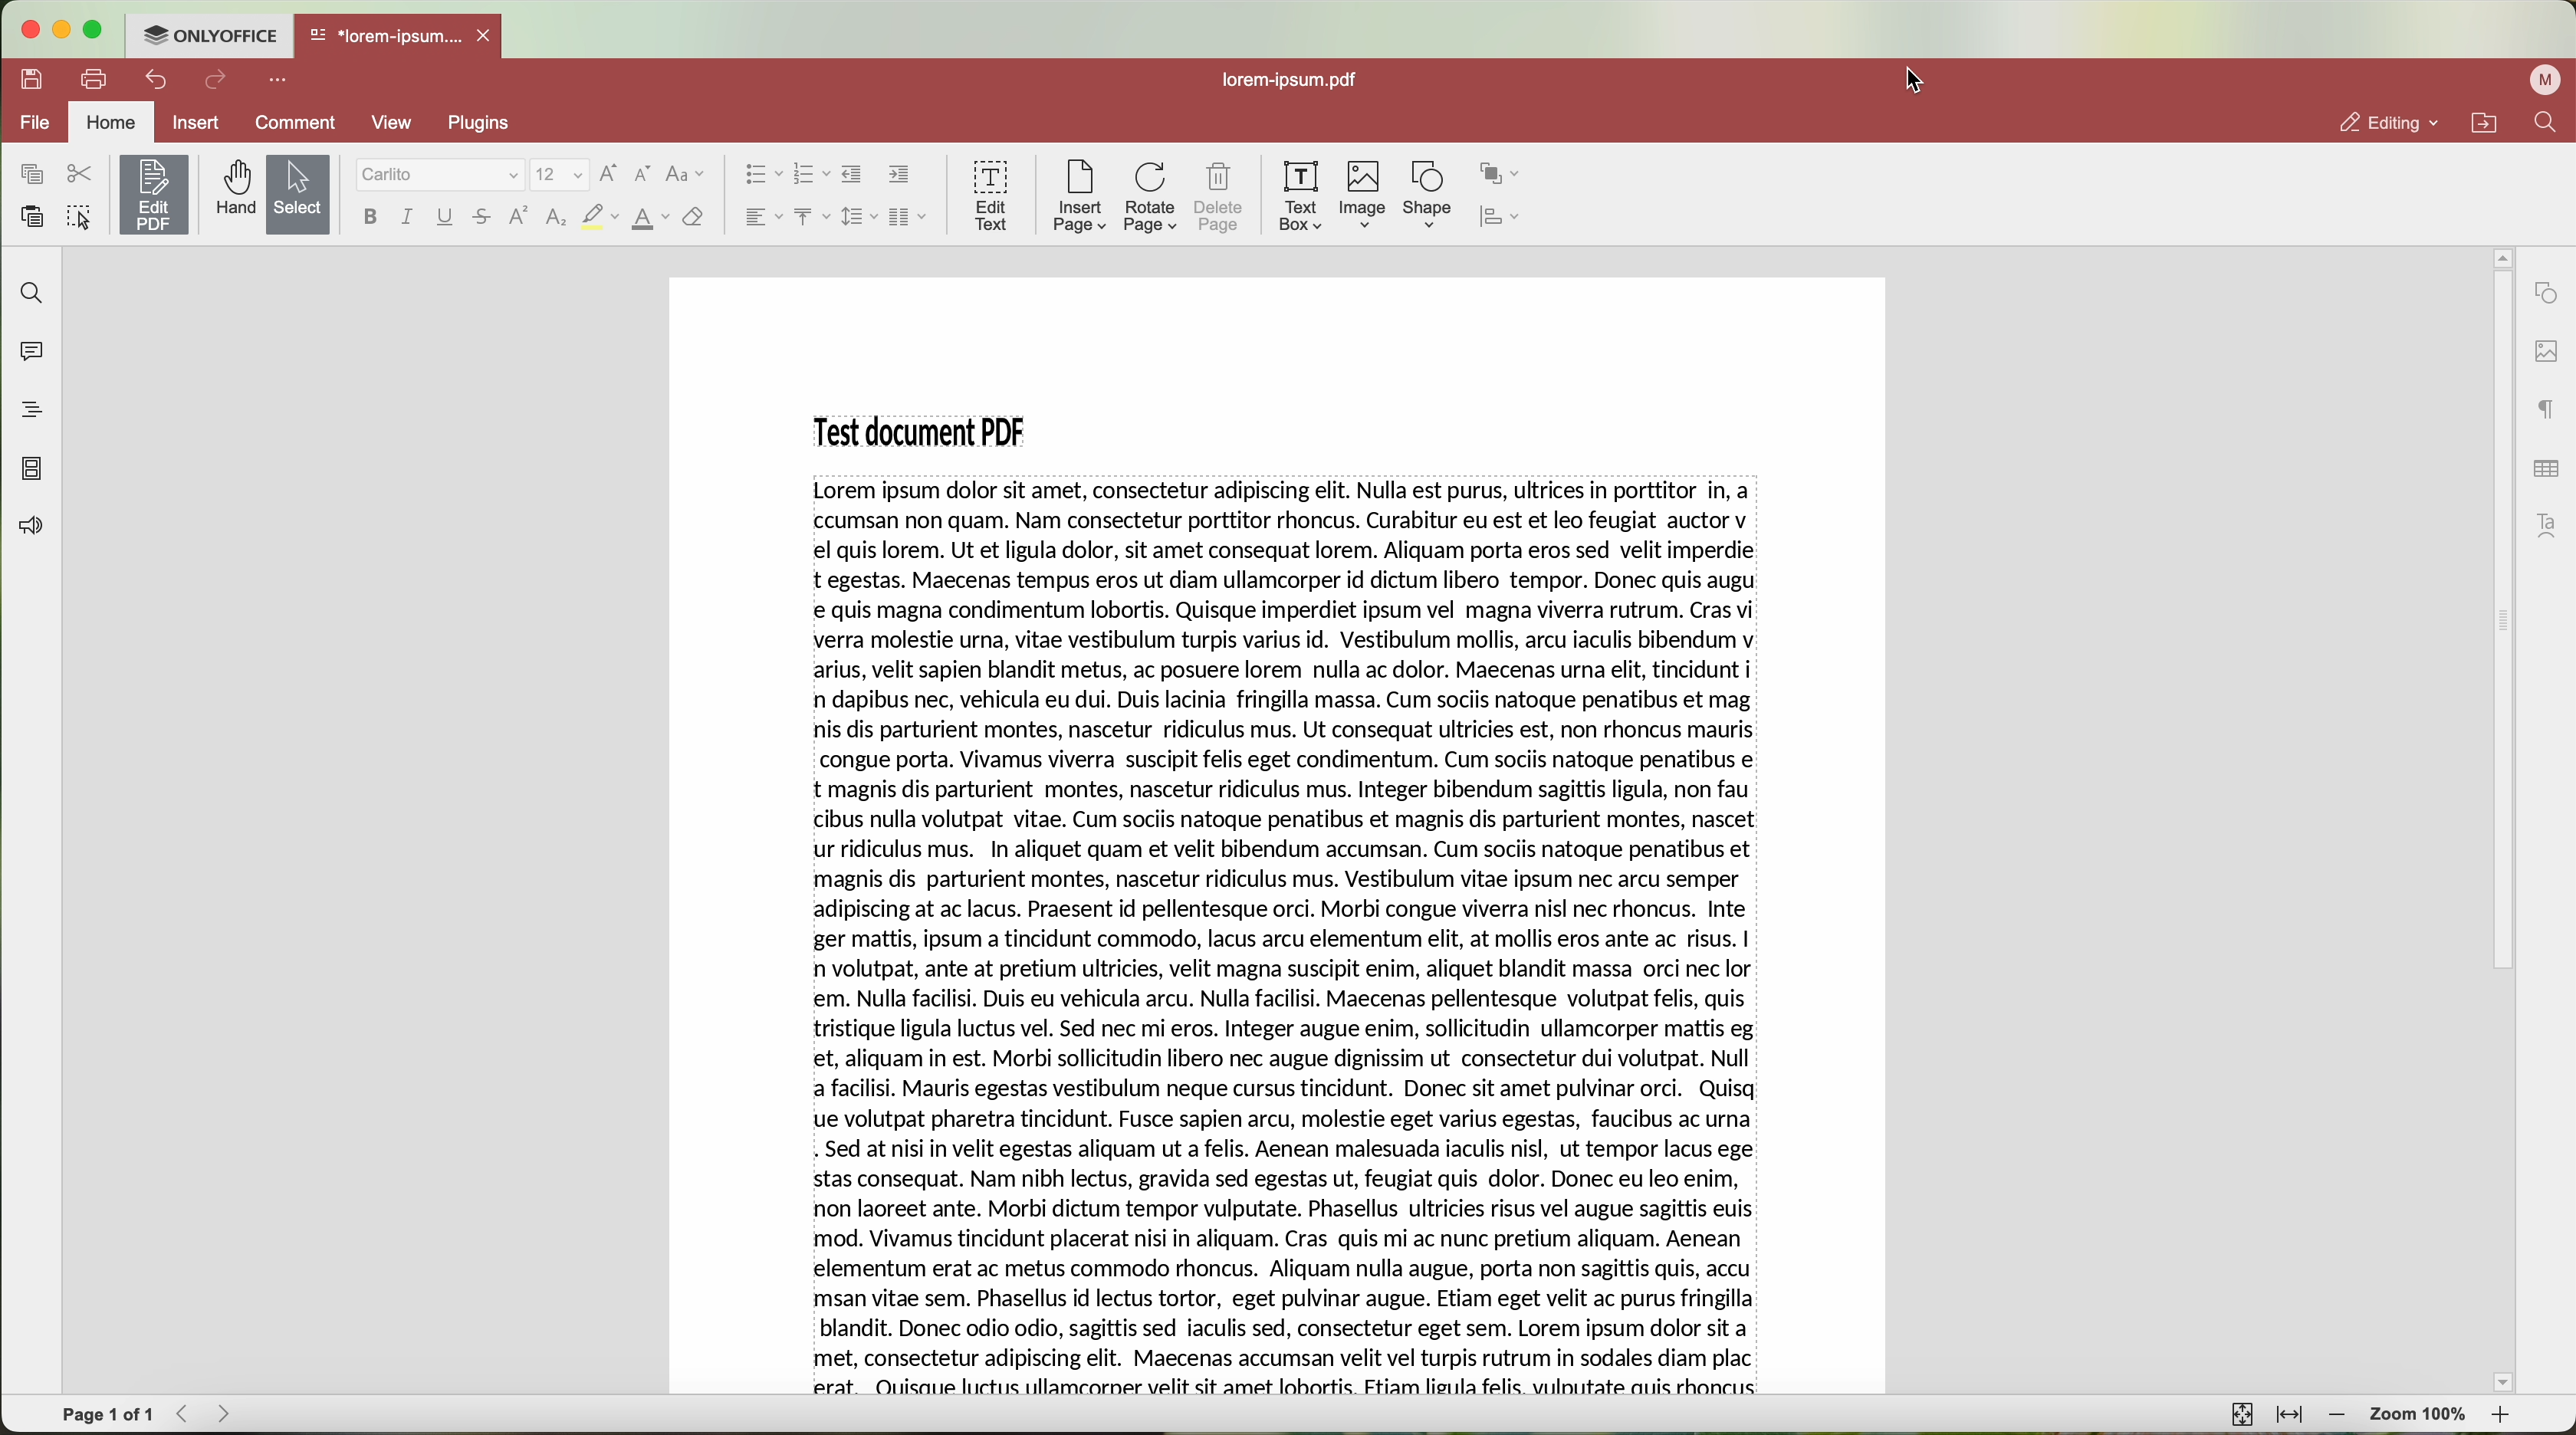  I want to click on file, so click(37, 123).